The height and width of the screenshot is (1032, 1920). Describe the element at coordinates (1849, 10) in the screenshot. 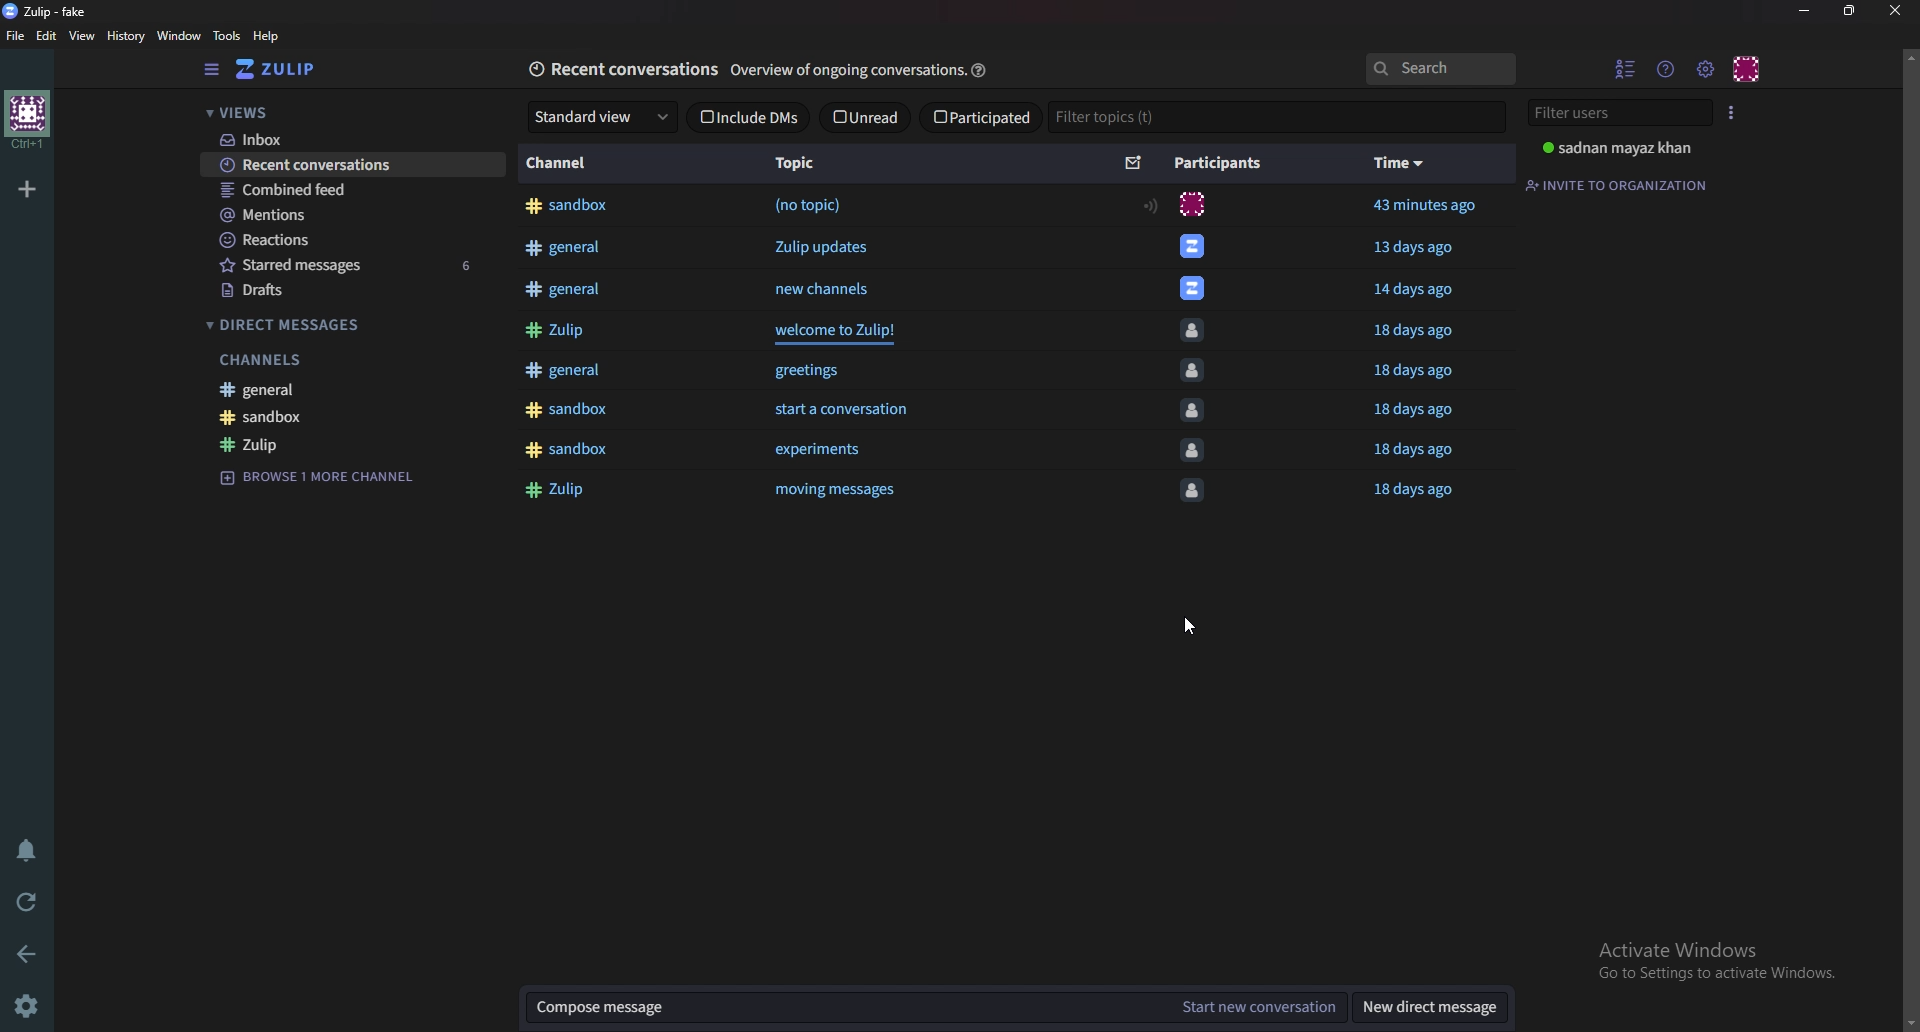

I see `resize` at that location.